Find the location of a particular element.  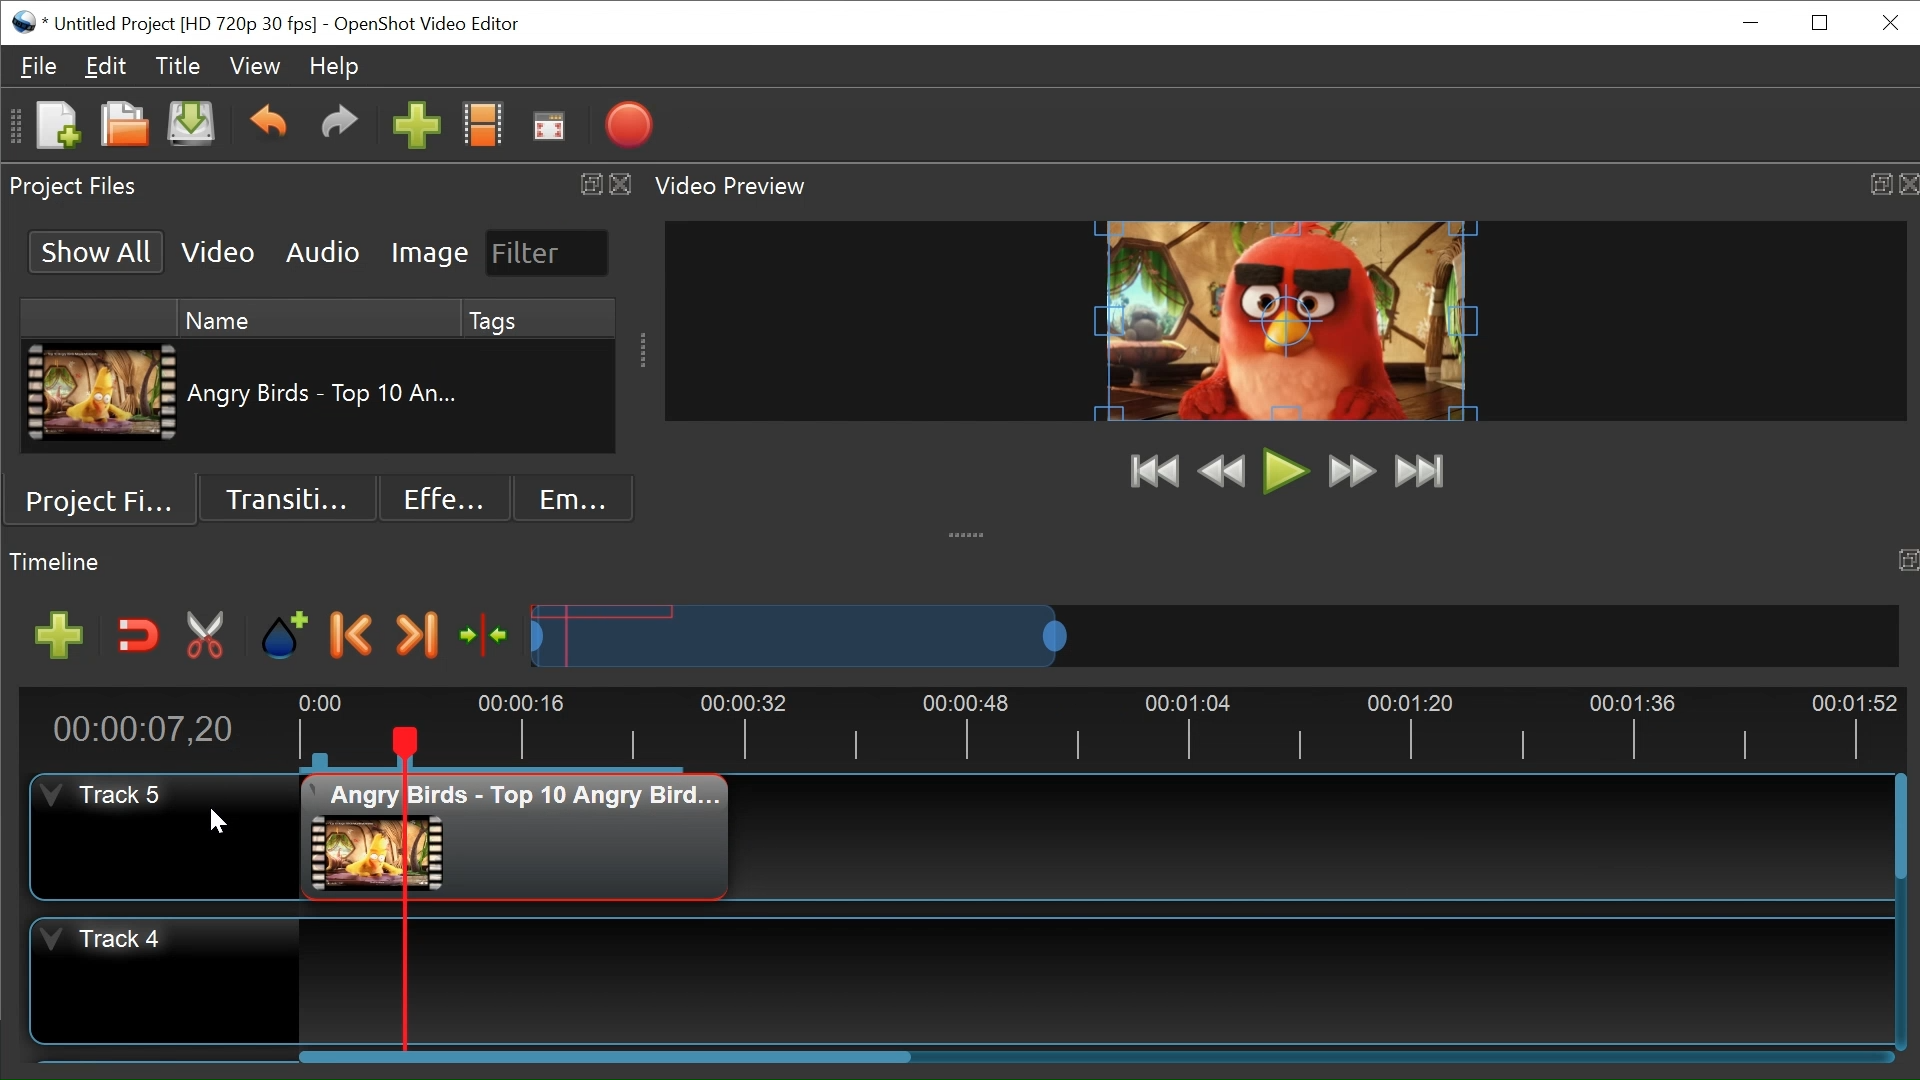

Title is located at coordinates (175, 66).